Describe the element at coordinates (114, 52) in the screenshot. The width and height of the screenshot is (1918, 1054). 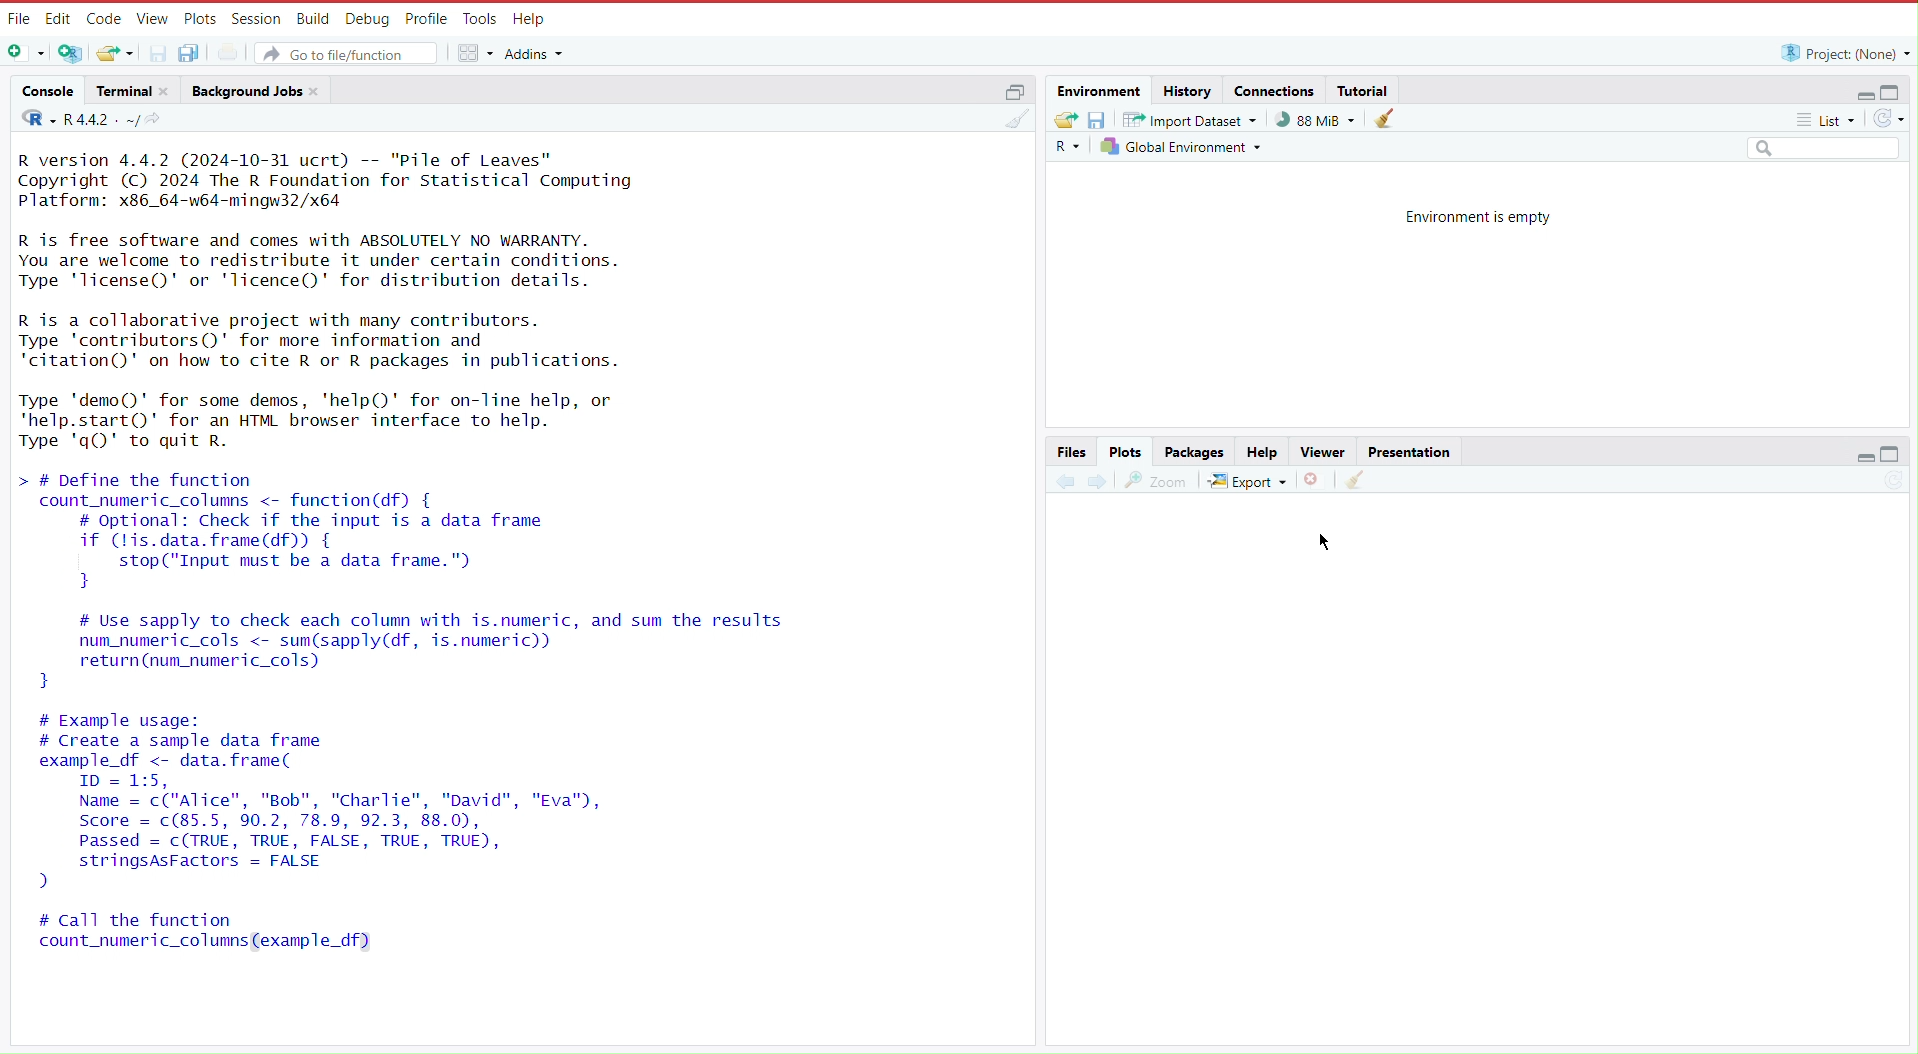
I see `Open an existing file (Ctrl + O)` at that location.